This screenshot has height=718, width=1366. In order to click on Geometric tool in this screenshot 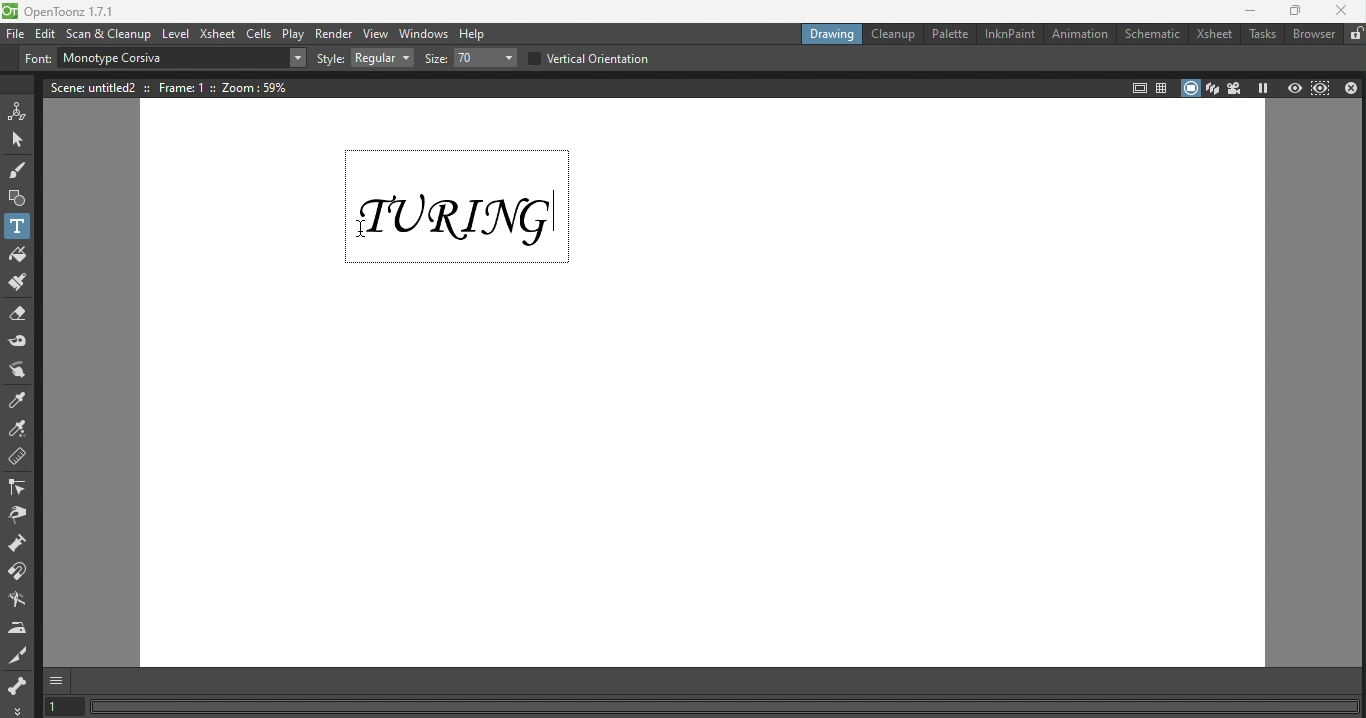, I will do `click(17, 198)`.